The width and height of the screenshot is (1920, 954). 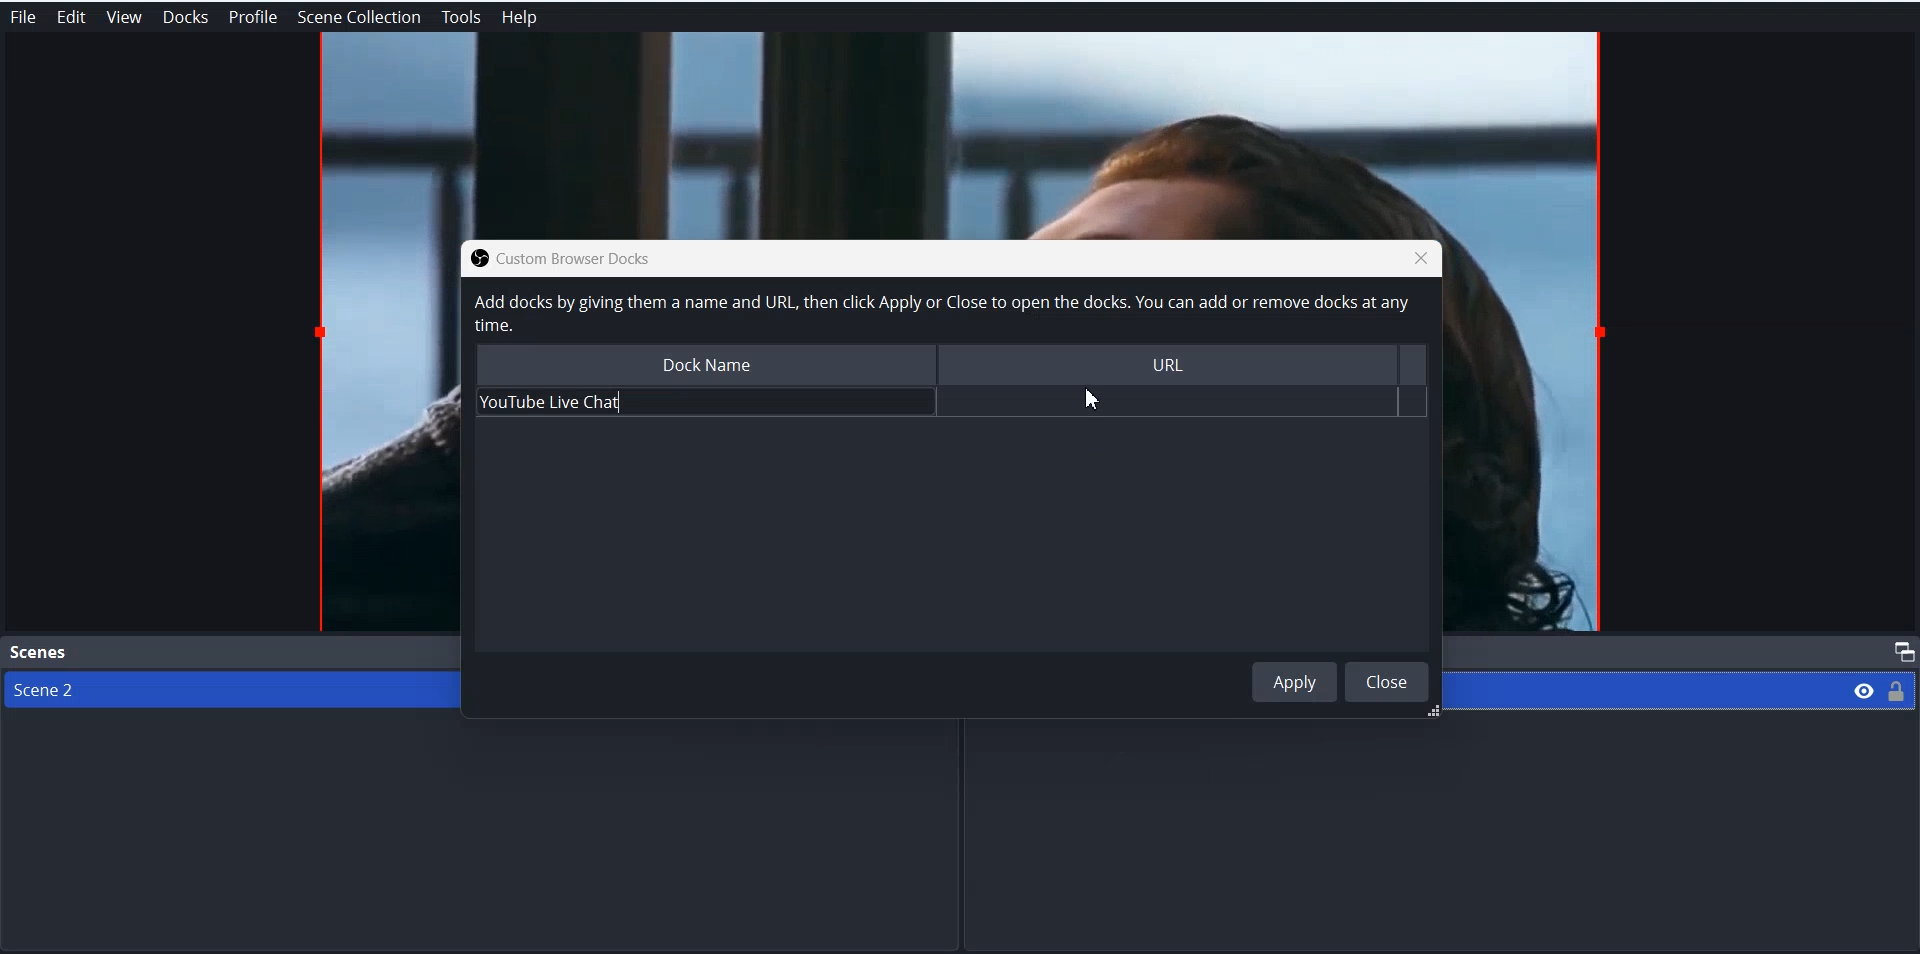 I want to click on Help, so click(x=520, y=18).